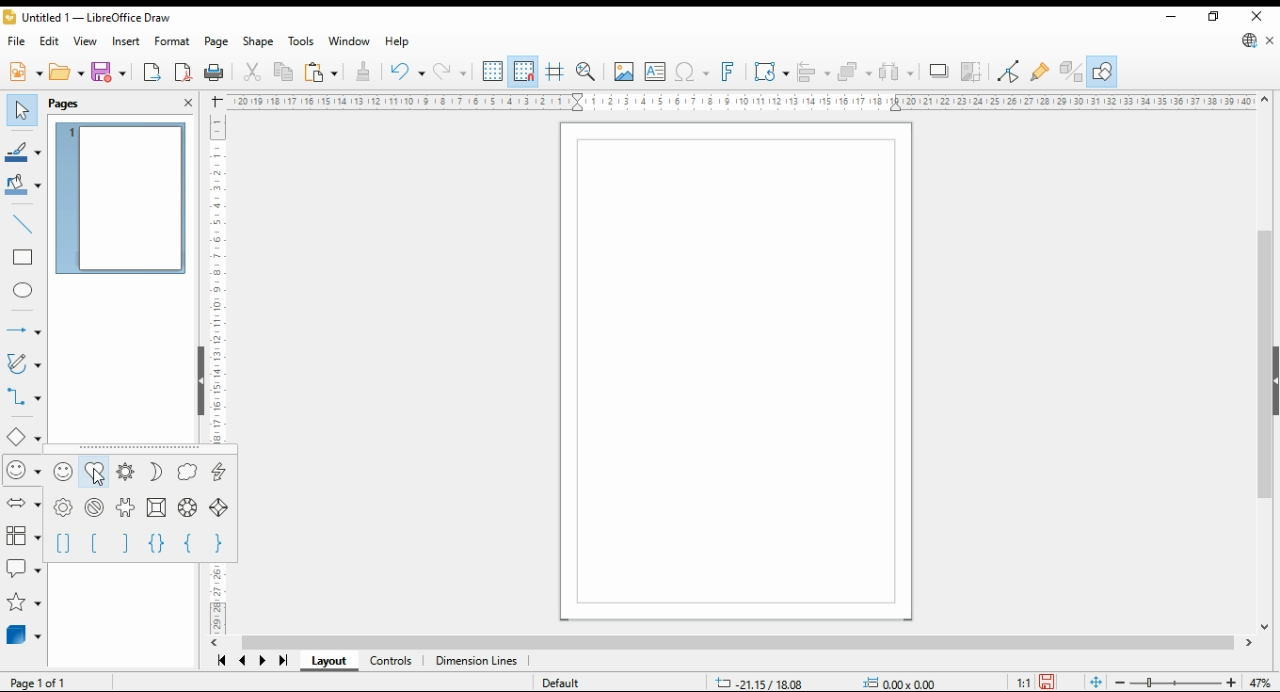 This screenshot has width=1280, height=692. What do you see at coordinates (24, 258) in the screenshot?
I see `rectangle` at bounding box center [24, 258].